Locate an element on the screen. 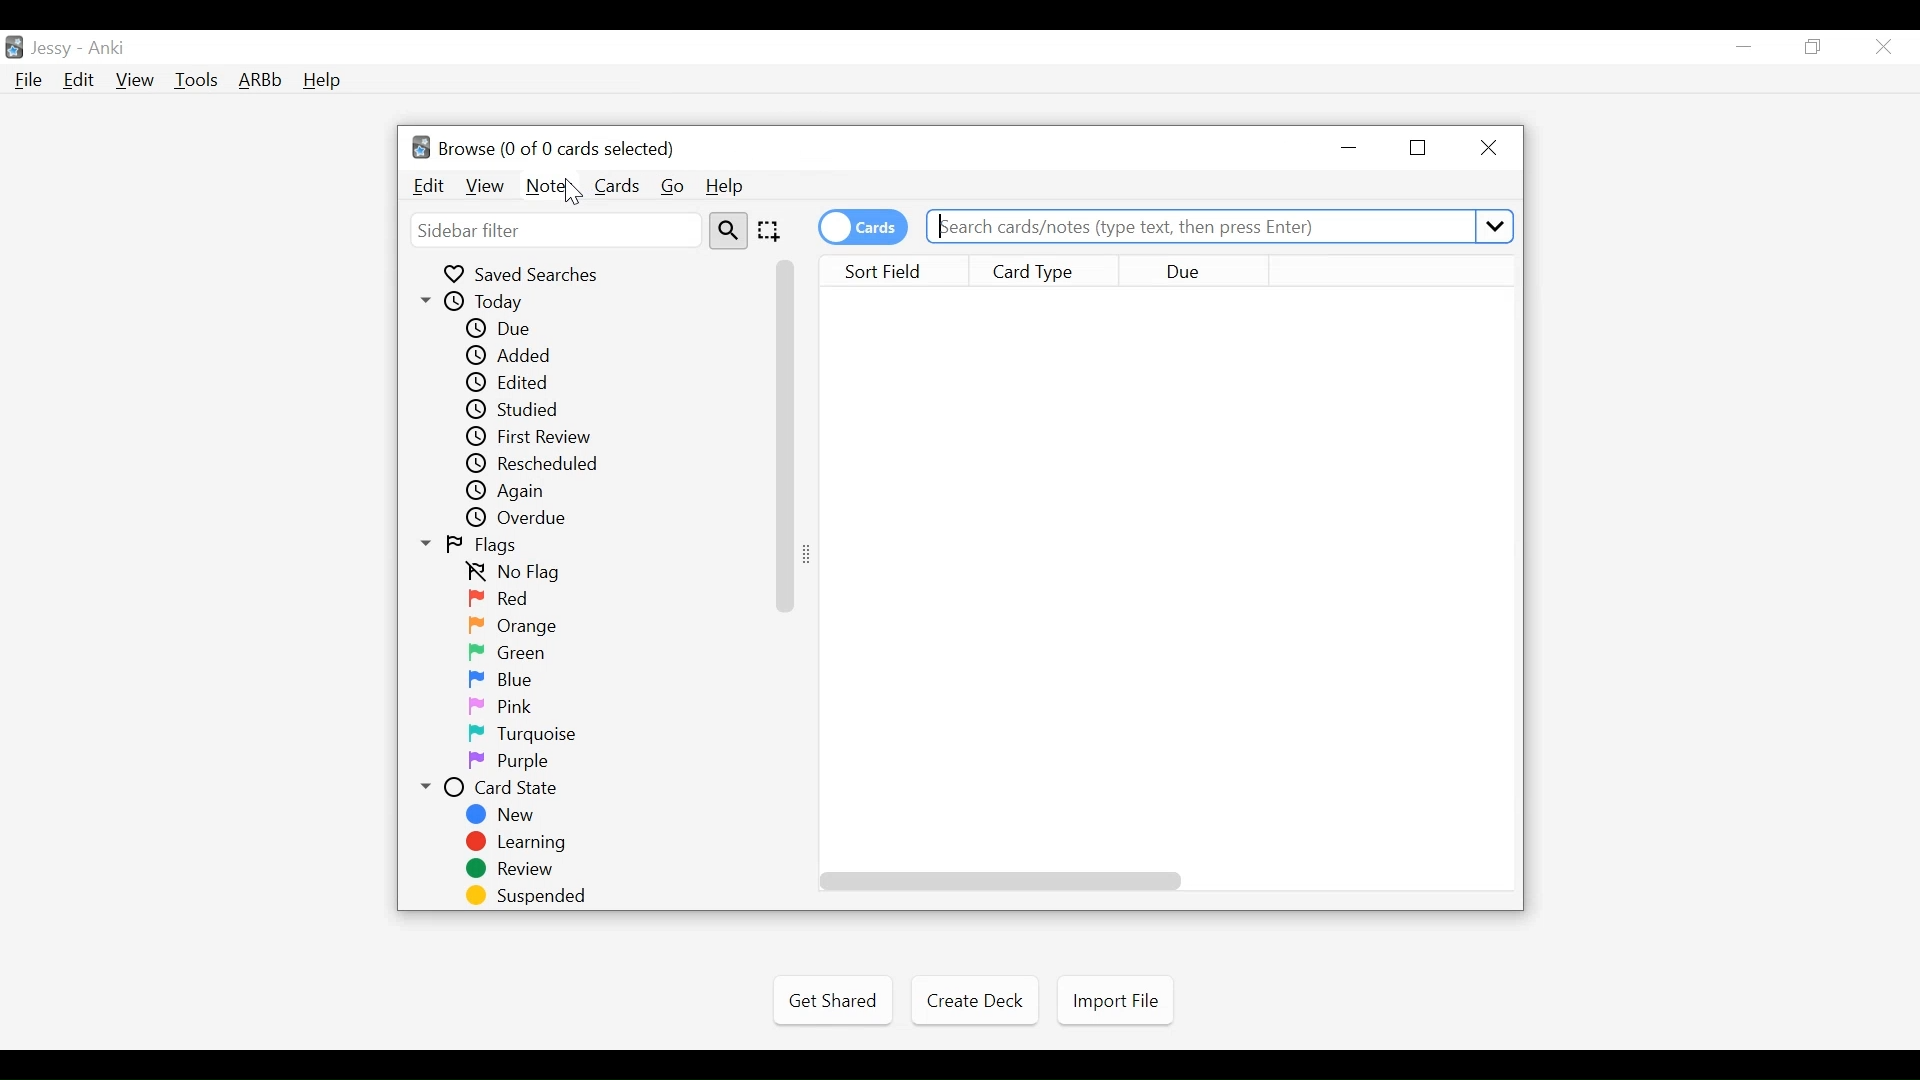 This screenshot has width=1920, height=1080. Search Results is located at coordinates (1171, 583).